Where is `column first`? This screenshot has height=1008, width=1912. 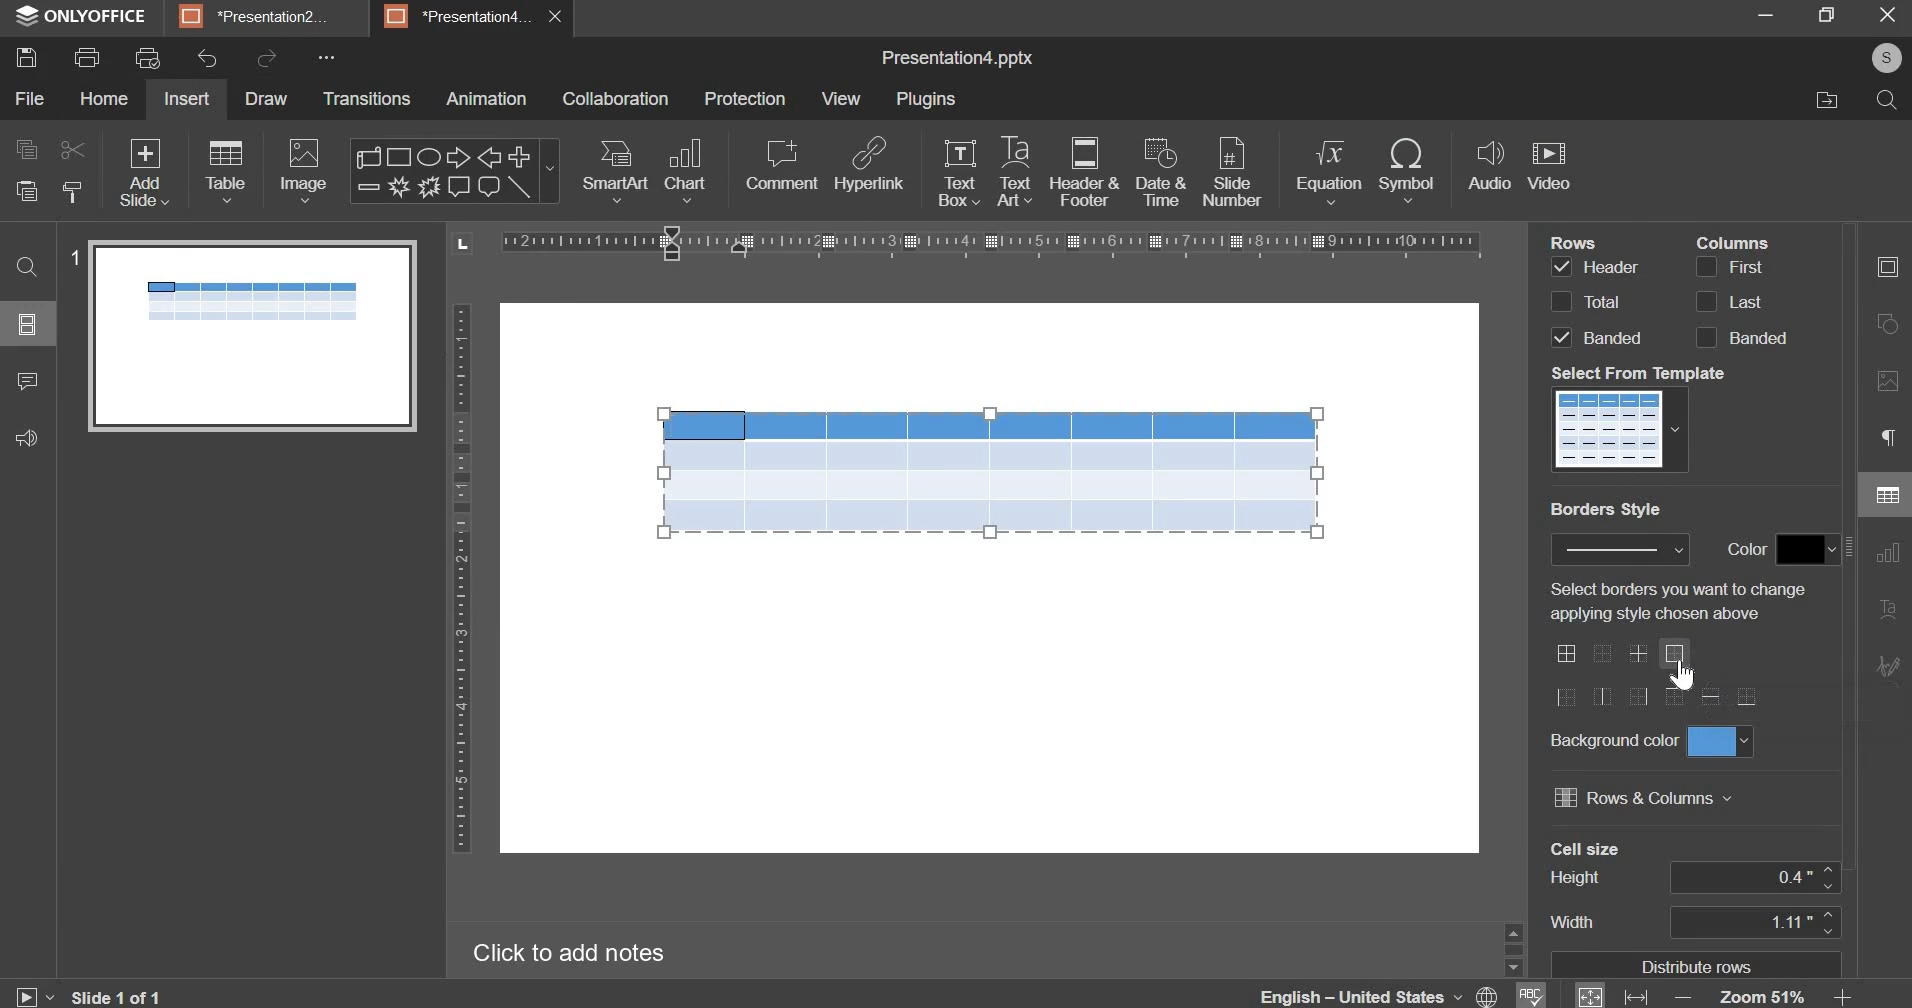
column first is located at coordinates (1729, 266).